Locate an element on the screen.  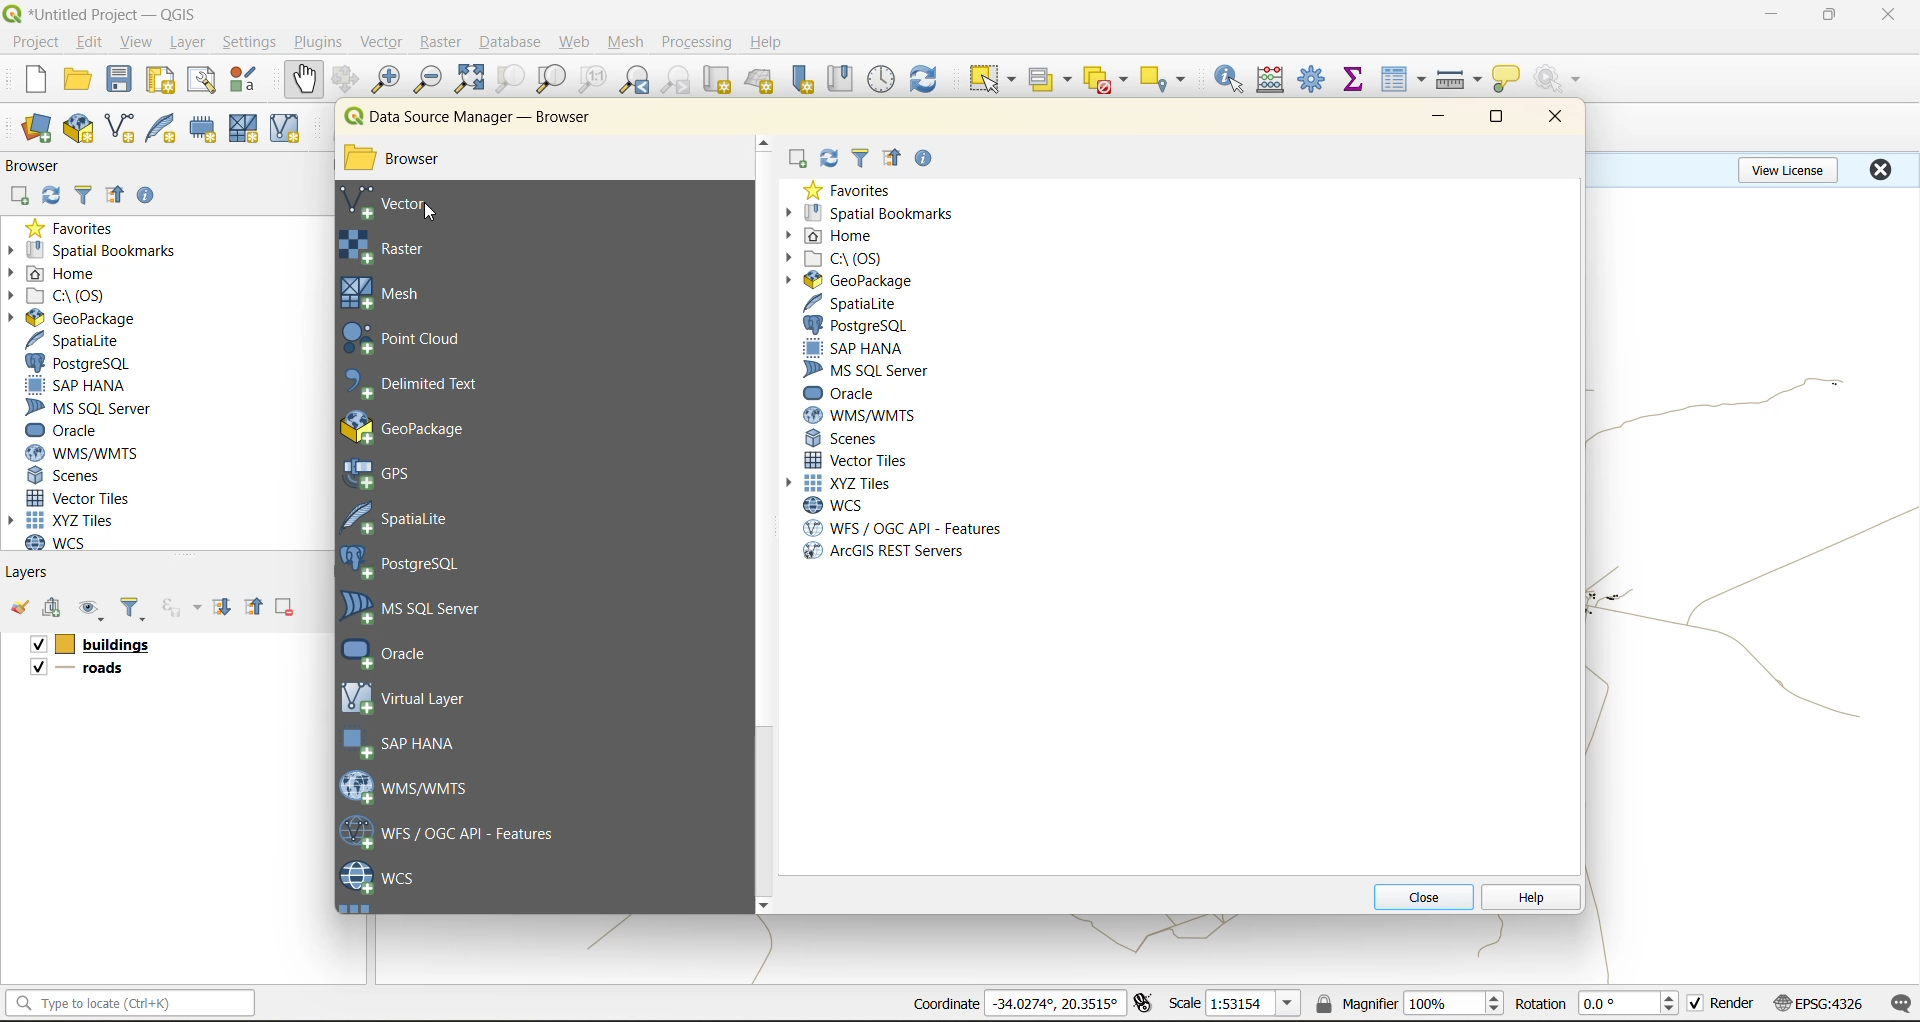
scale is located at coordinates (1252, 1004).